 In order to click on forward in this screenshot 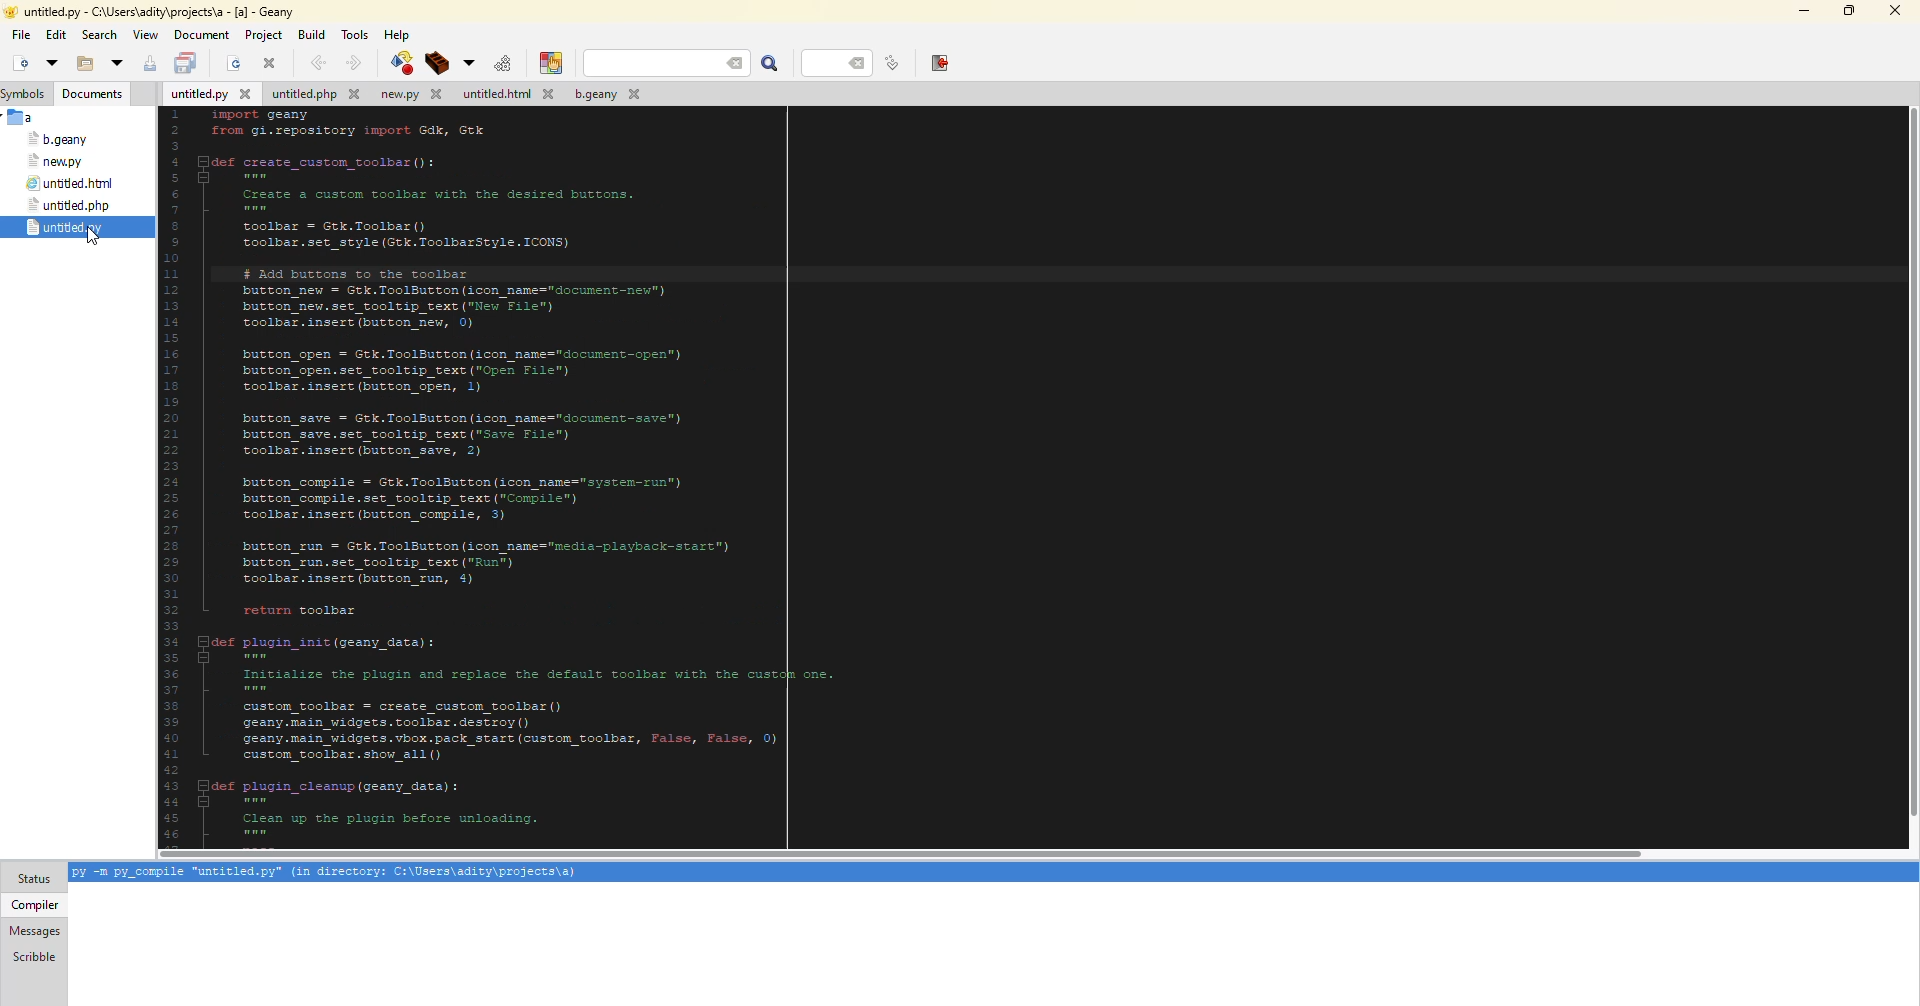, I will do `click(352, 62)`.